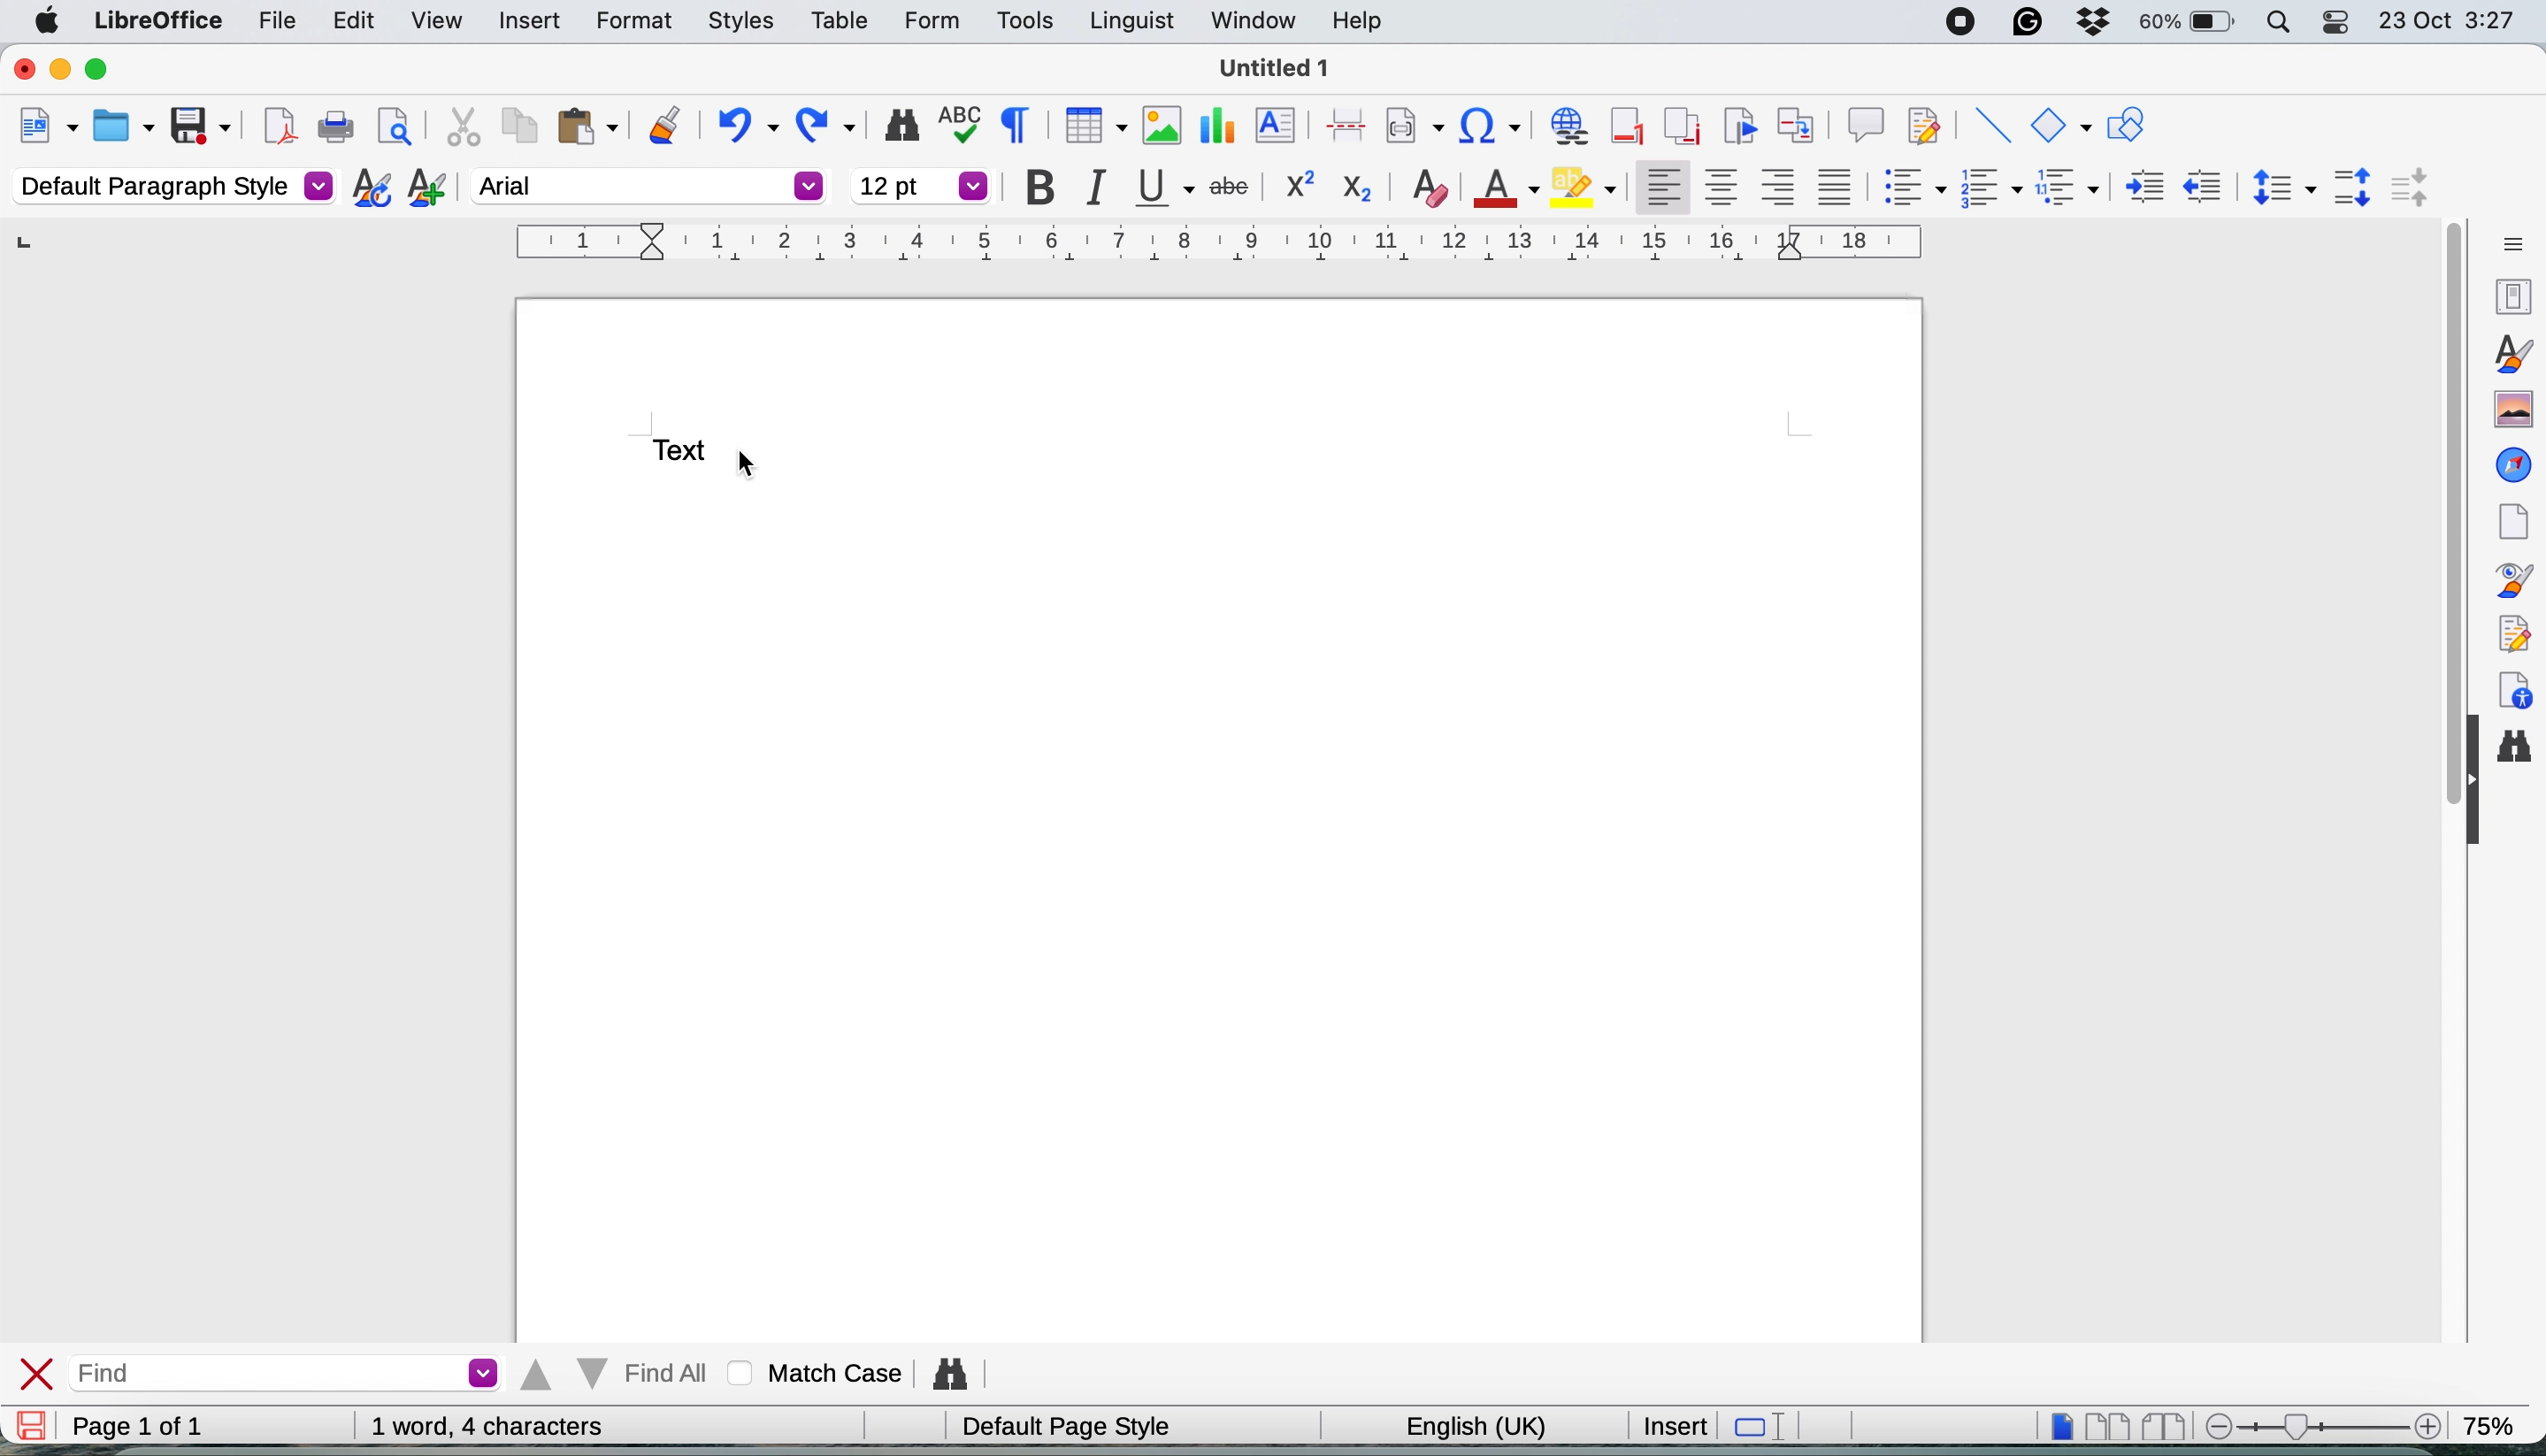  Describe the element at coordinates (1928, 127) in the screenshot. I see `show track change functions` at that location.